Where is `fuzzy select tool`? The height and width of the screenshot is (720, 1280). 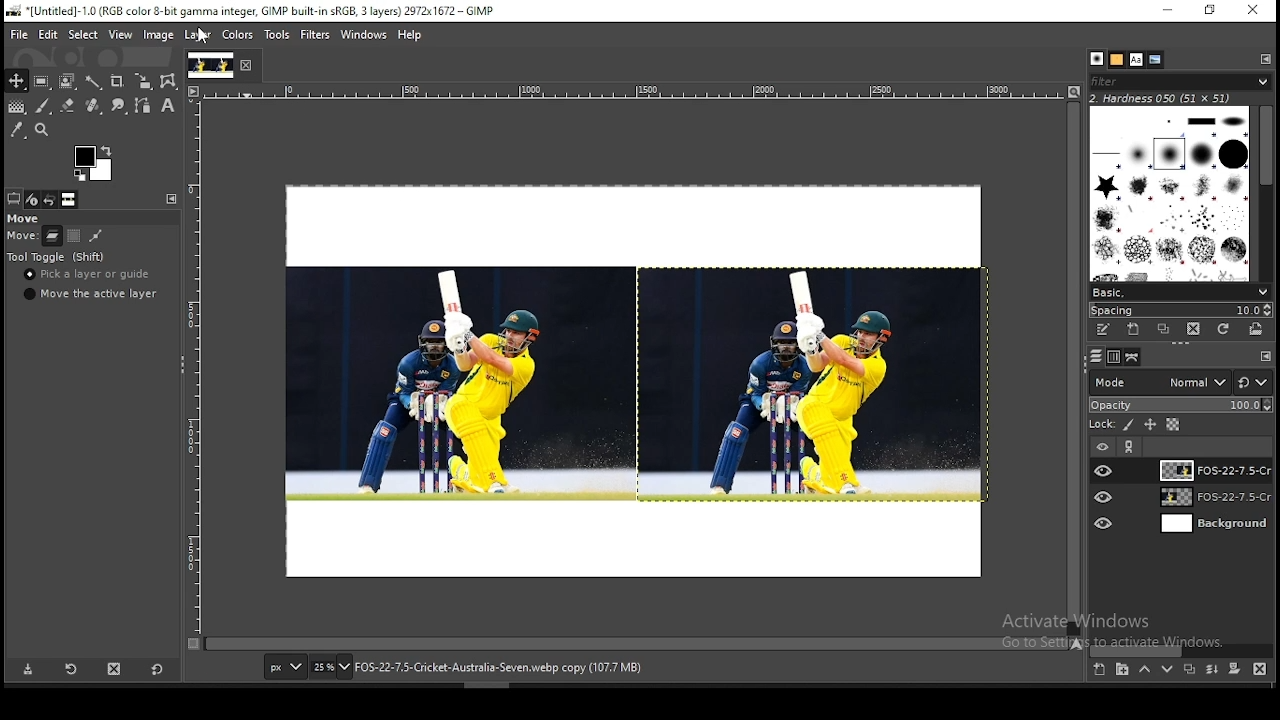 fuzzy select tool is located at coordinates (96, 80).